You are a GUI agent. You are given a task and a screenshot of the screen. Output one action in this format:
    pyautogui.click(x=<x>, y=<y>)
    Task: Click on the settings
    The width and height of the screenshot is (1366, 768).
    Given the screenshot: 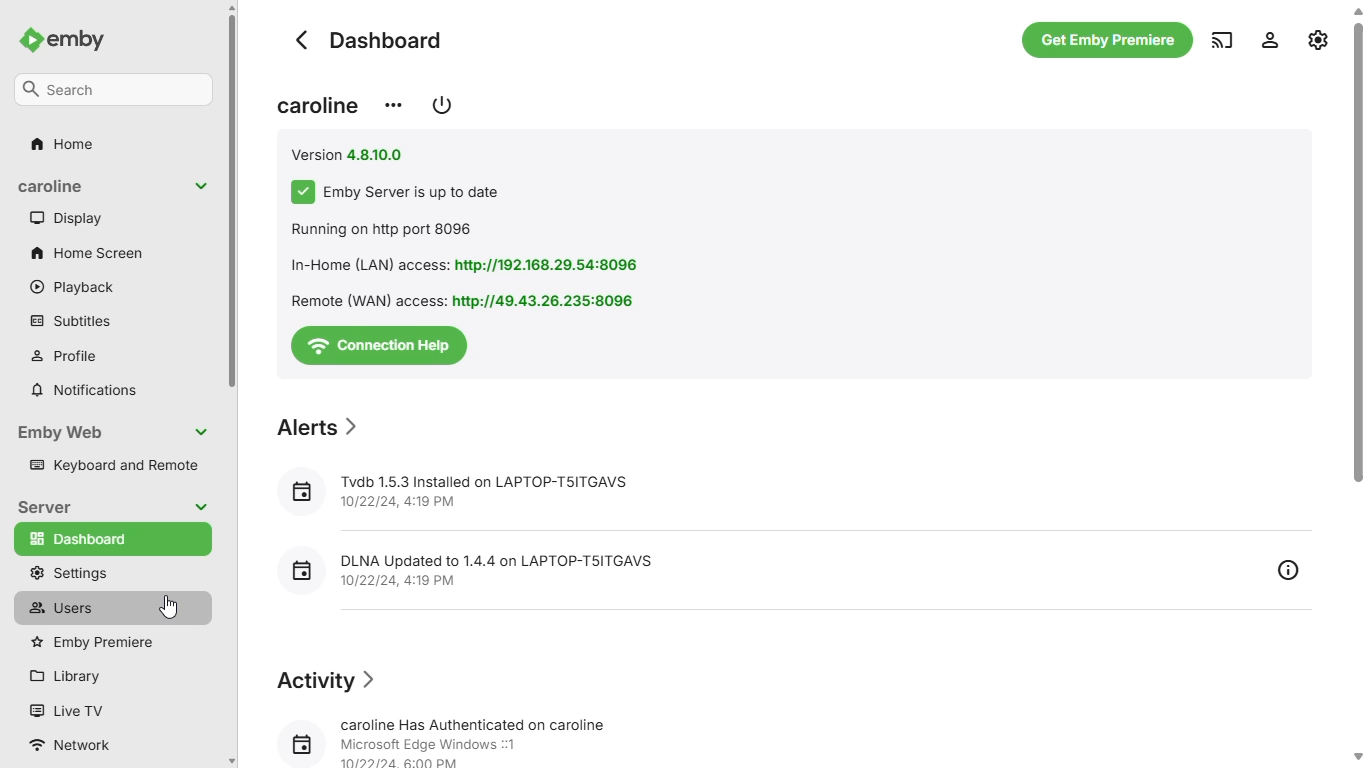 What is the action you would take?
    pyautogui.click(x=1270, y=39)
    